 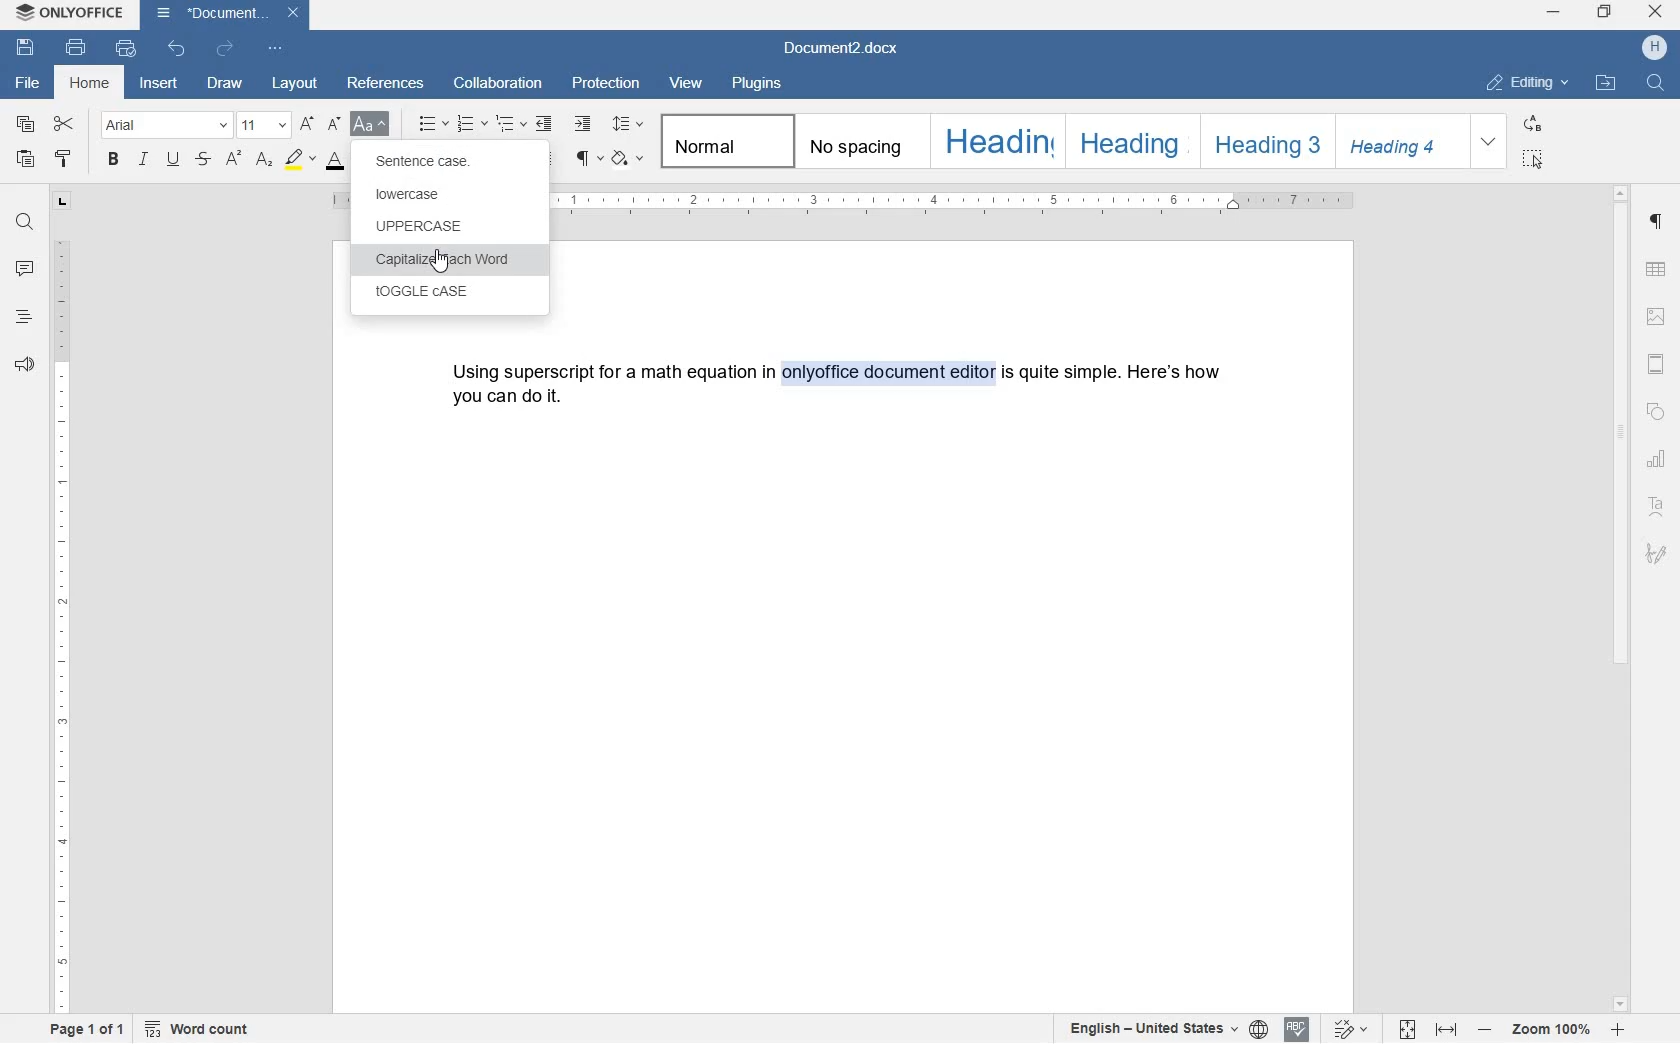 I want to click on Document2.docx, so click(x=842, y=48).